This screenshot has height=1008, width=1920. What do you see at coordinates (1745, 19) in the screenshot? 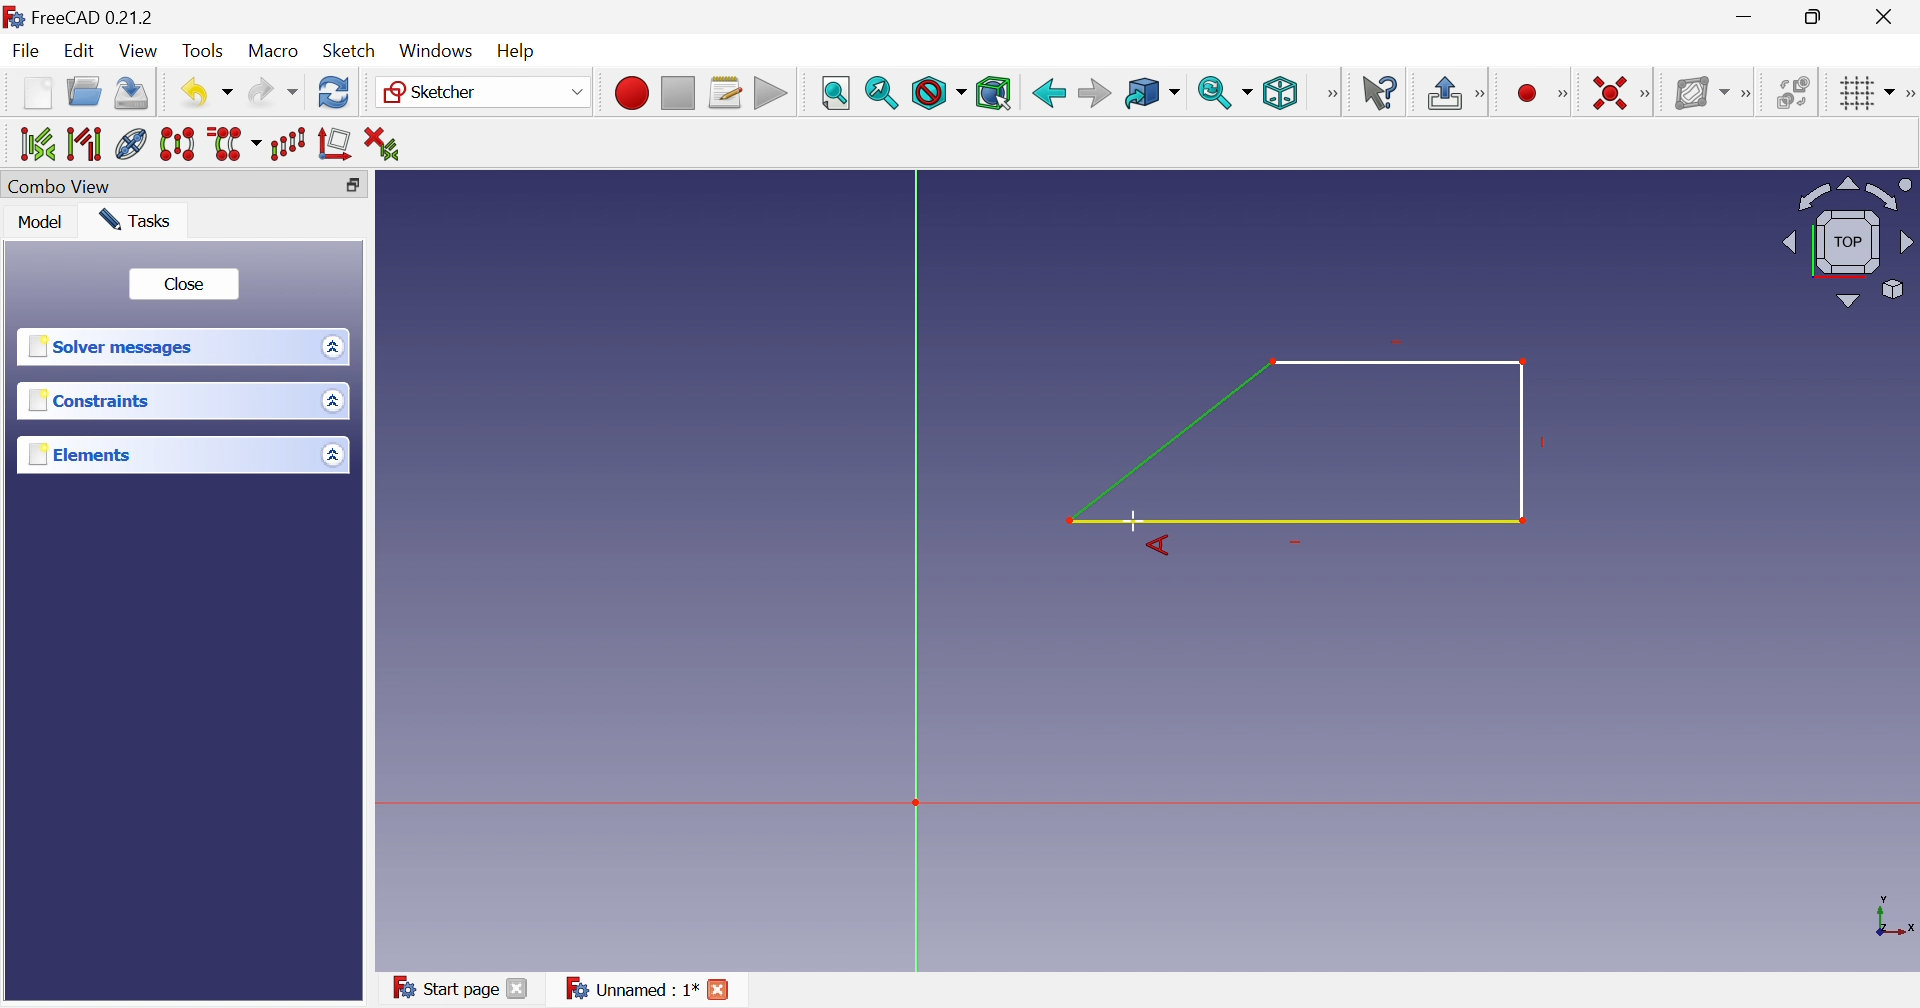
I see `Minimize` at bounding box center [1745, 19].